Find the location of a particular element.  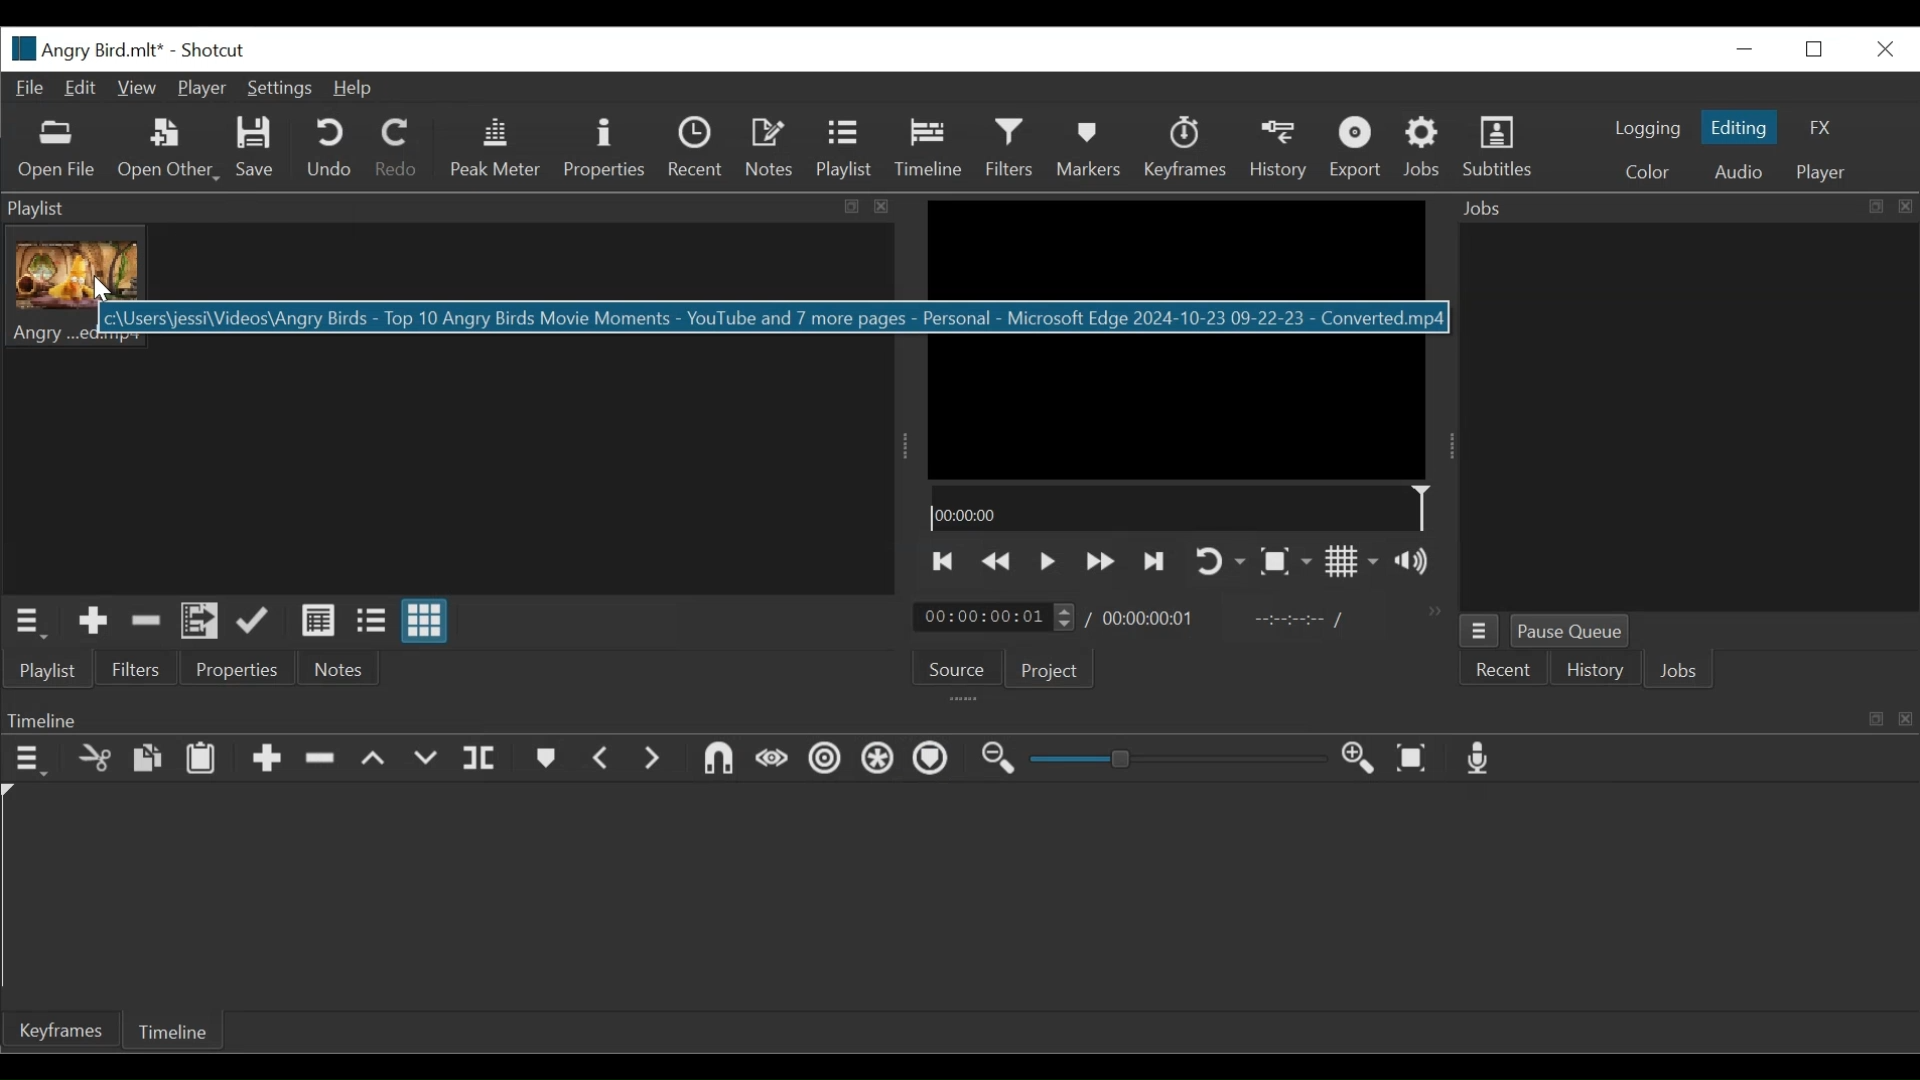

Timeline is located at coordinates (1178, 508).